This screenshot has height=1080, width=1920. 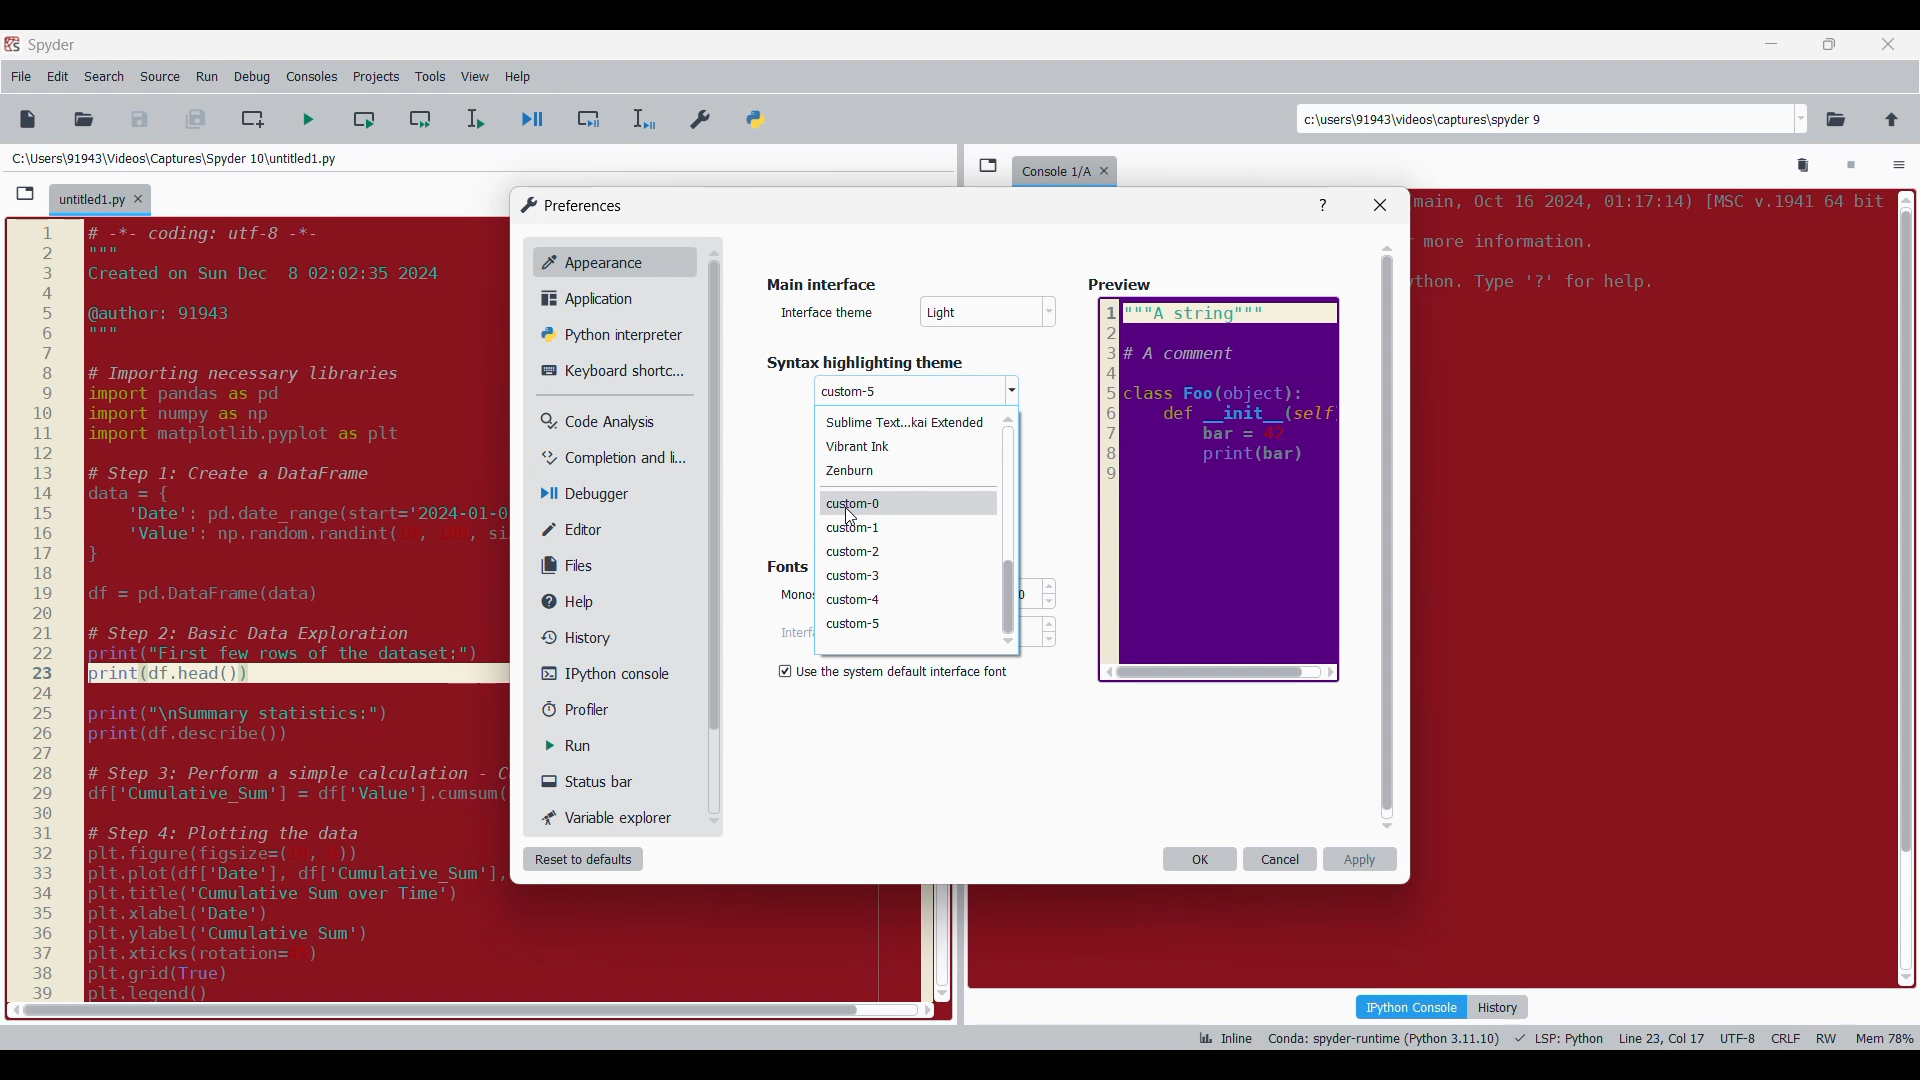 I want to click on Browse tabs, so click(x=988, y=165).